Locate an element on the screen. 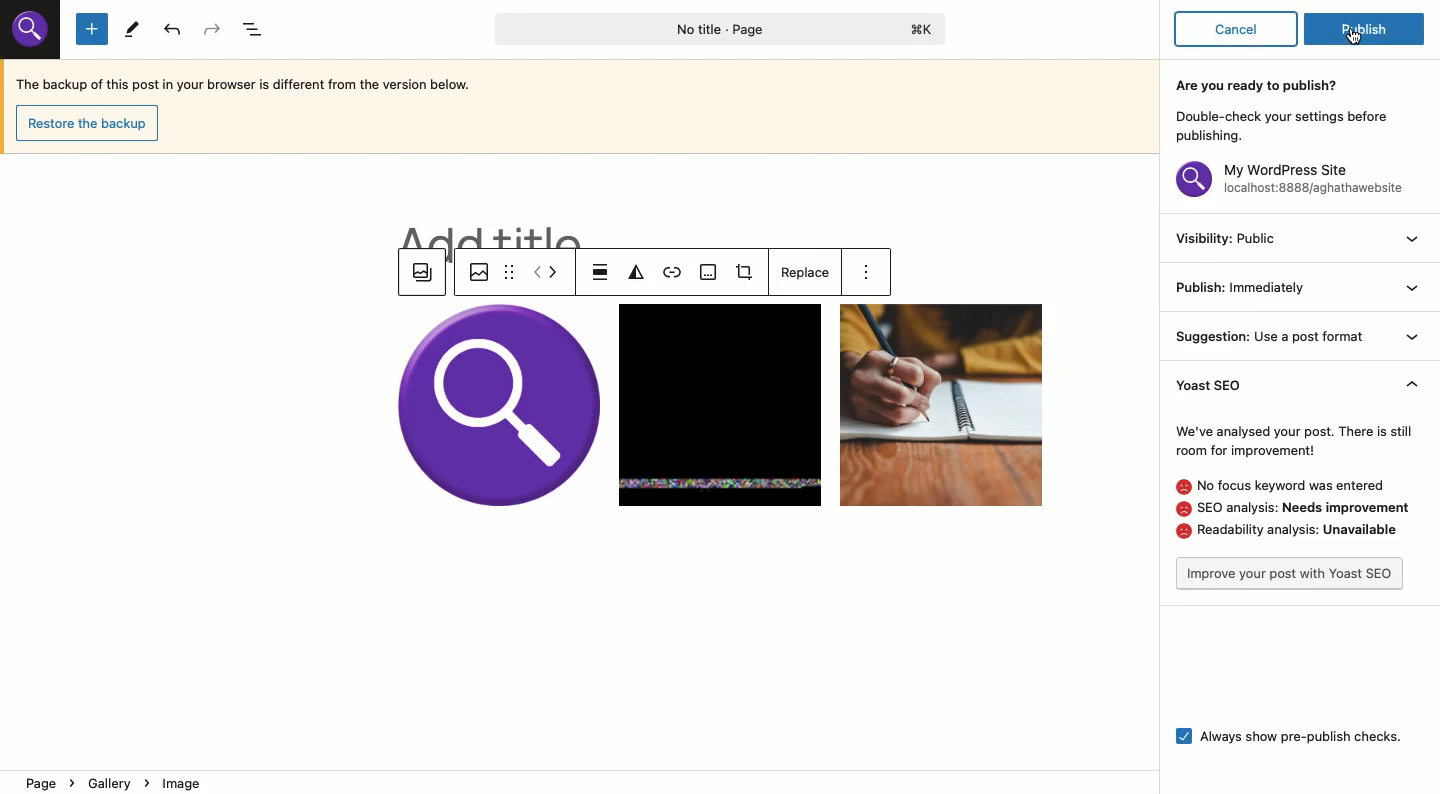 This screenshot has height=794, width=1440. Add new block is located at coordinates (92, 30).